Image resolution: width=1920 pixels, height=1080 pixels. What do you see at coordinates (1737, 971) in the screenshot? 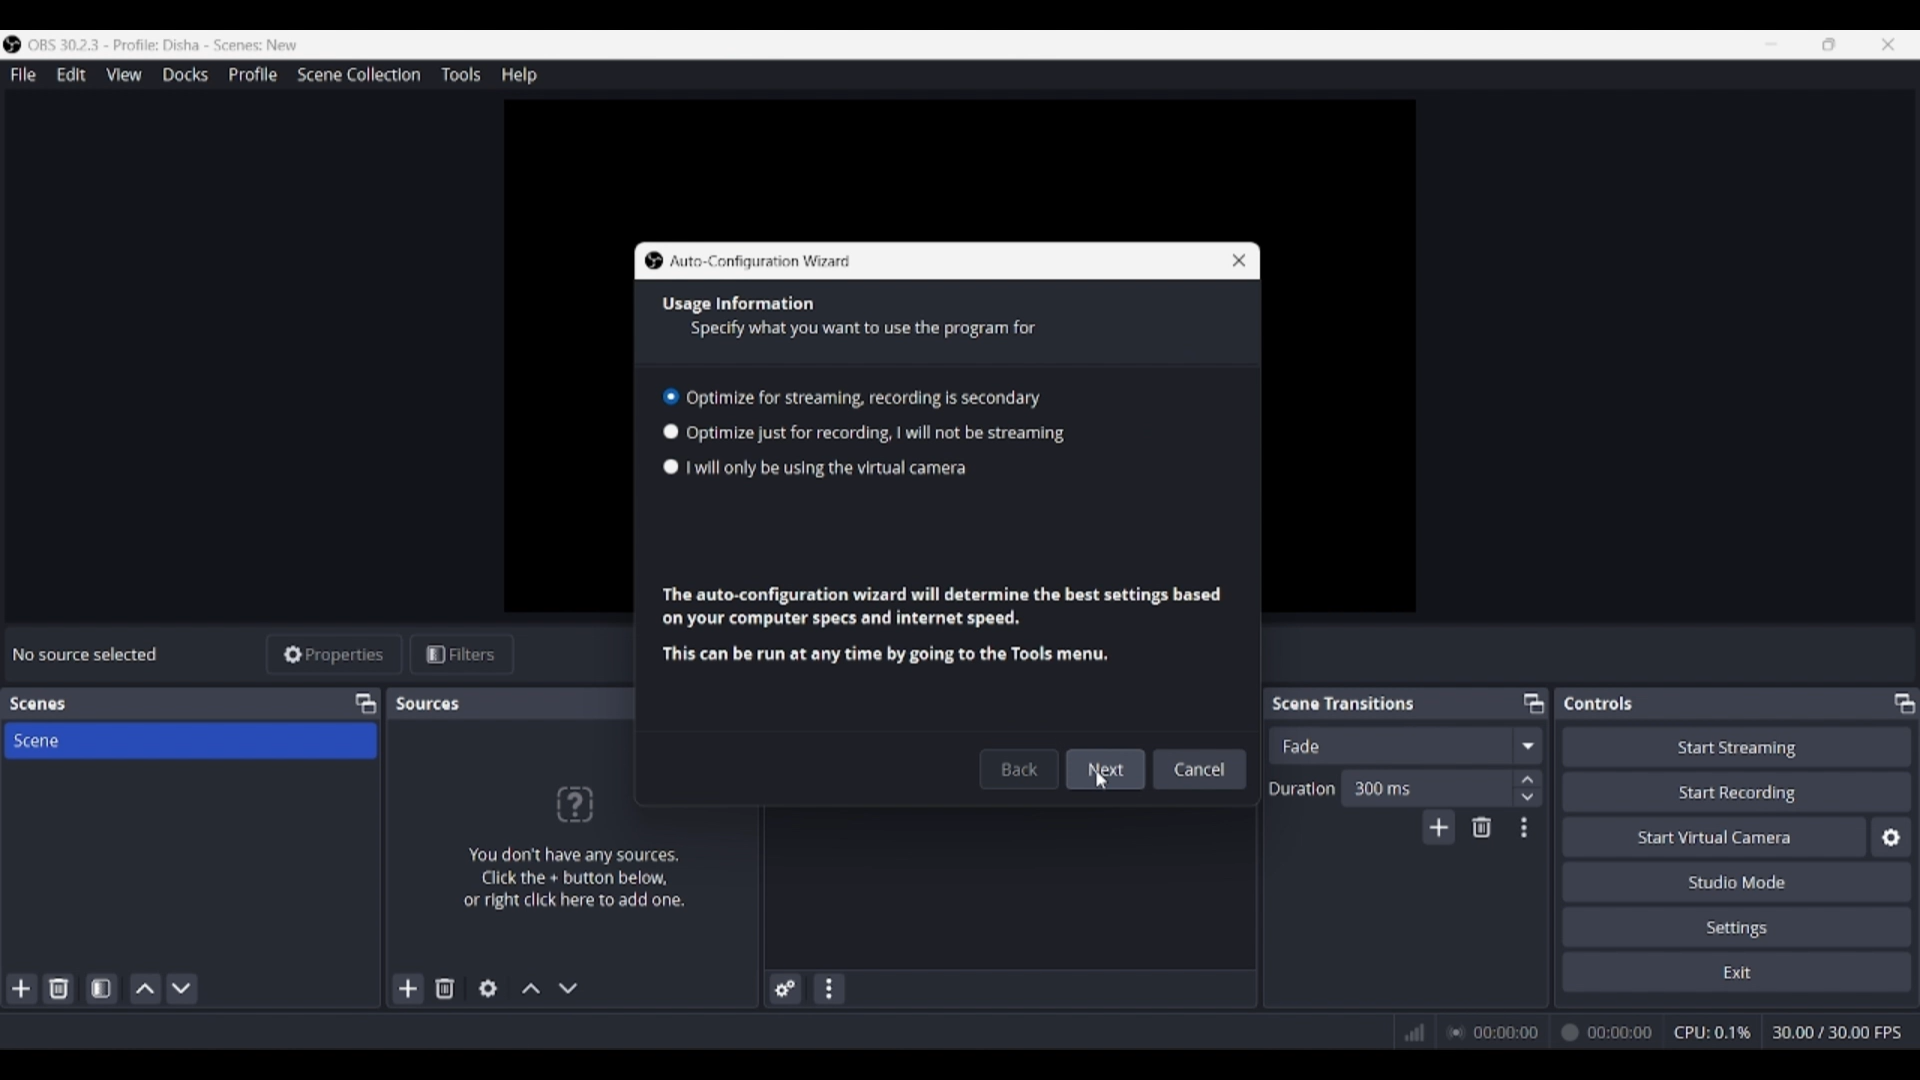
I see `Exit` at bounding box center [1737, 971].